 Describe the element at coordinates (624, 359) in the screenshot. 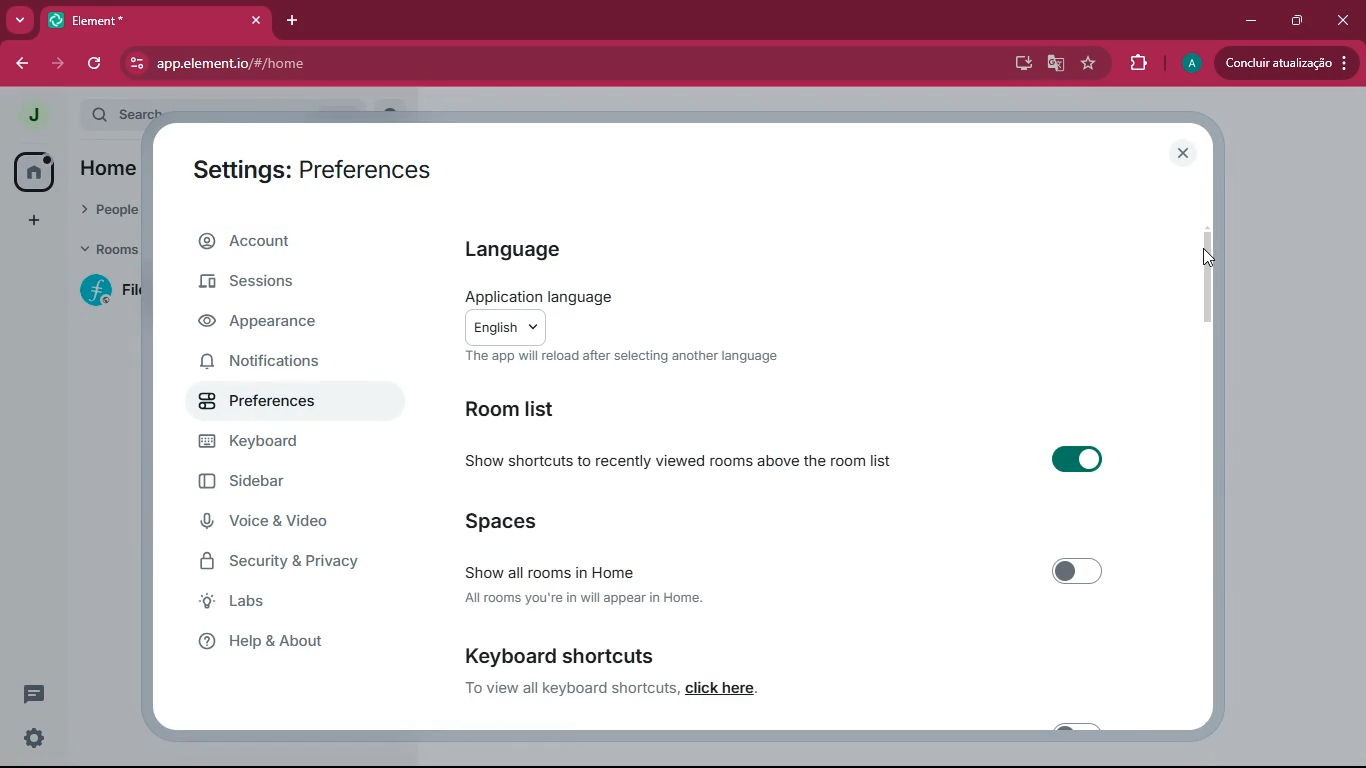

I see `The app will reload after selecting another language` at that location.